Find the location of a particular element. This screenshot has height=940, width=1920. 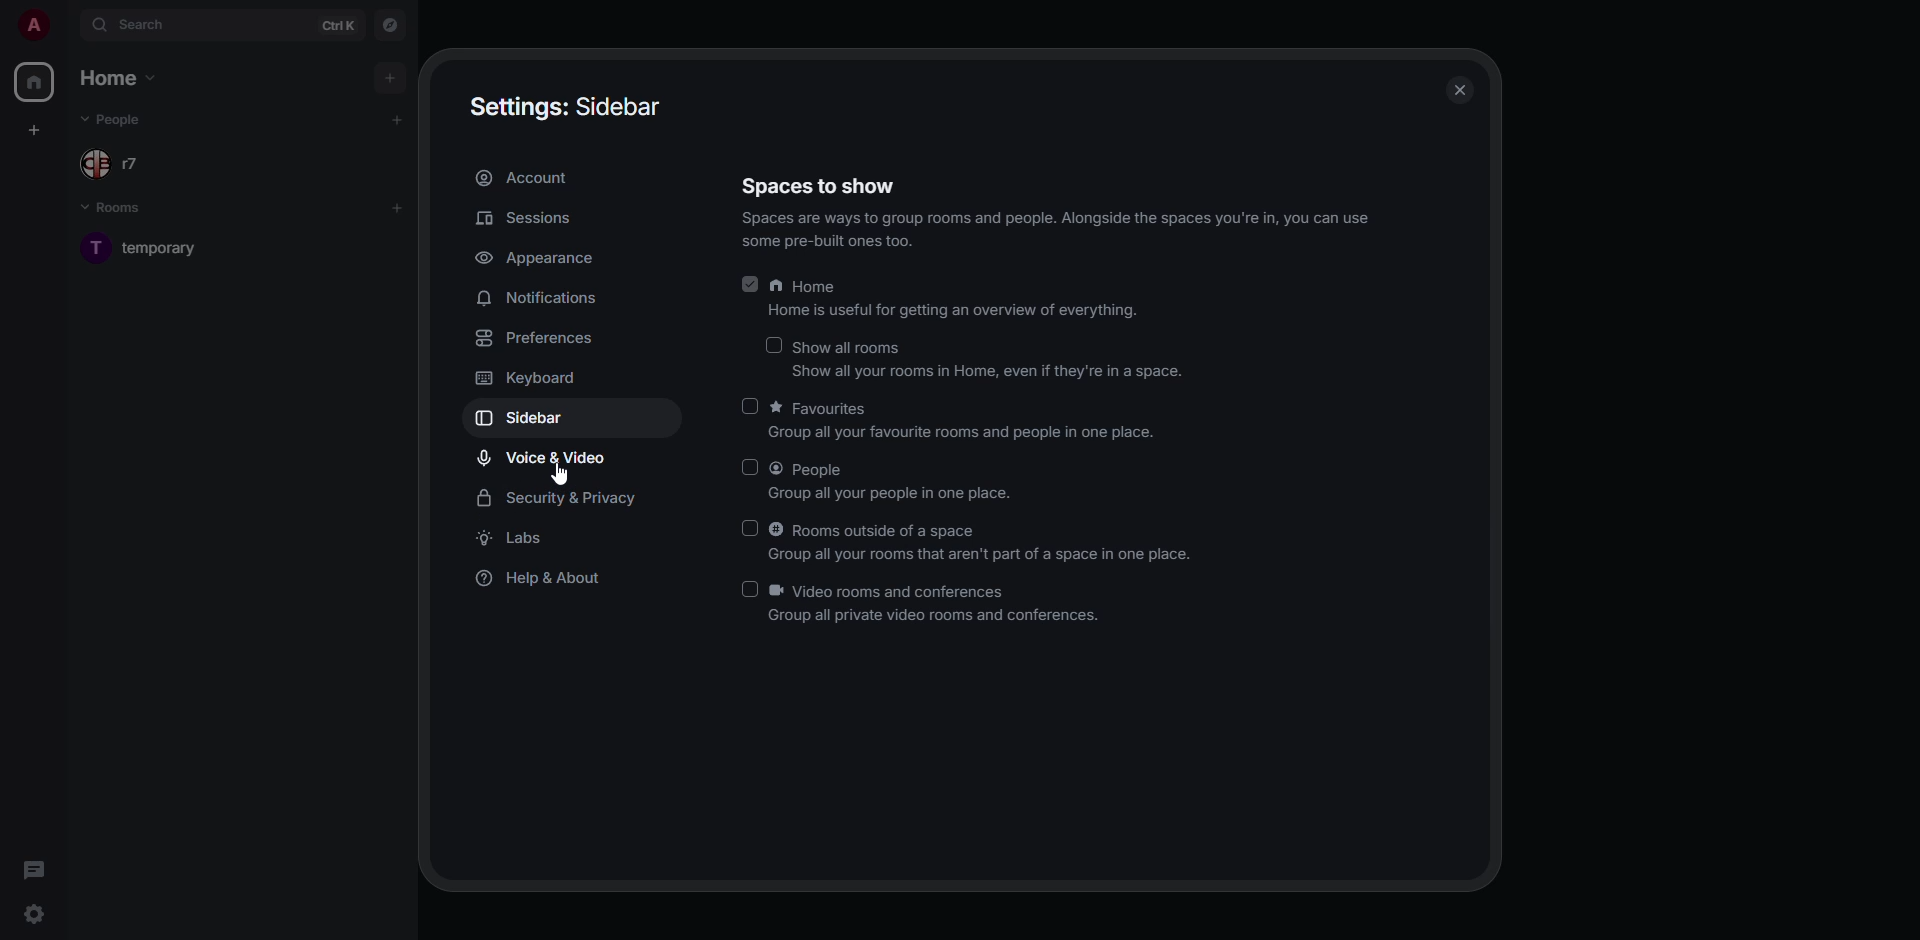

video rooms and conferences is located at coordinates (939, 604).